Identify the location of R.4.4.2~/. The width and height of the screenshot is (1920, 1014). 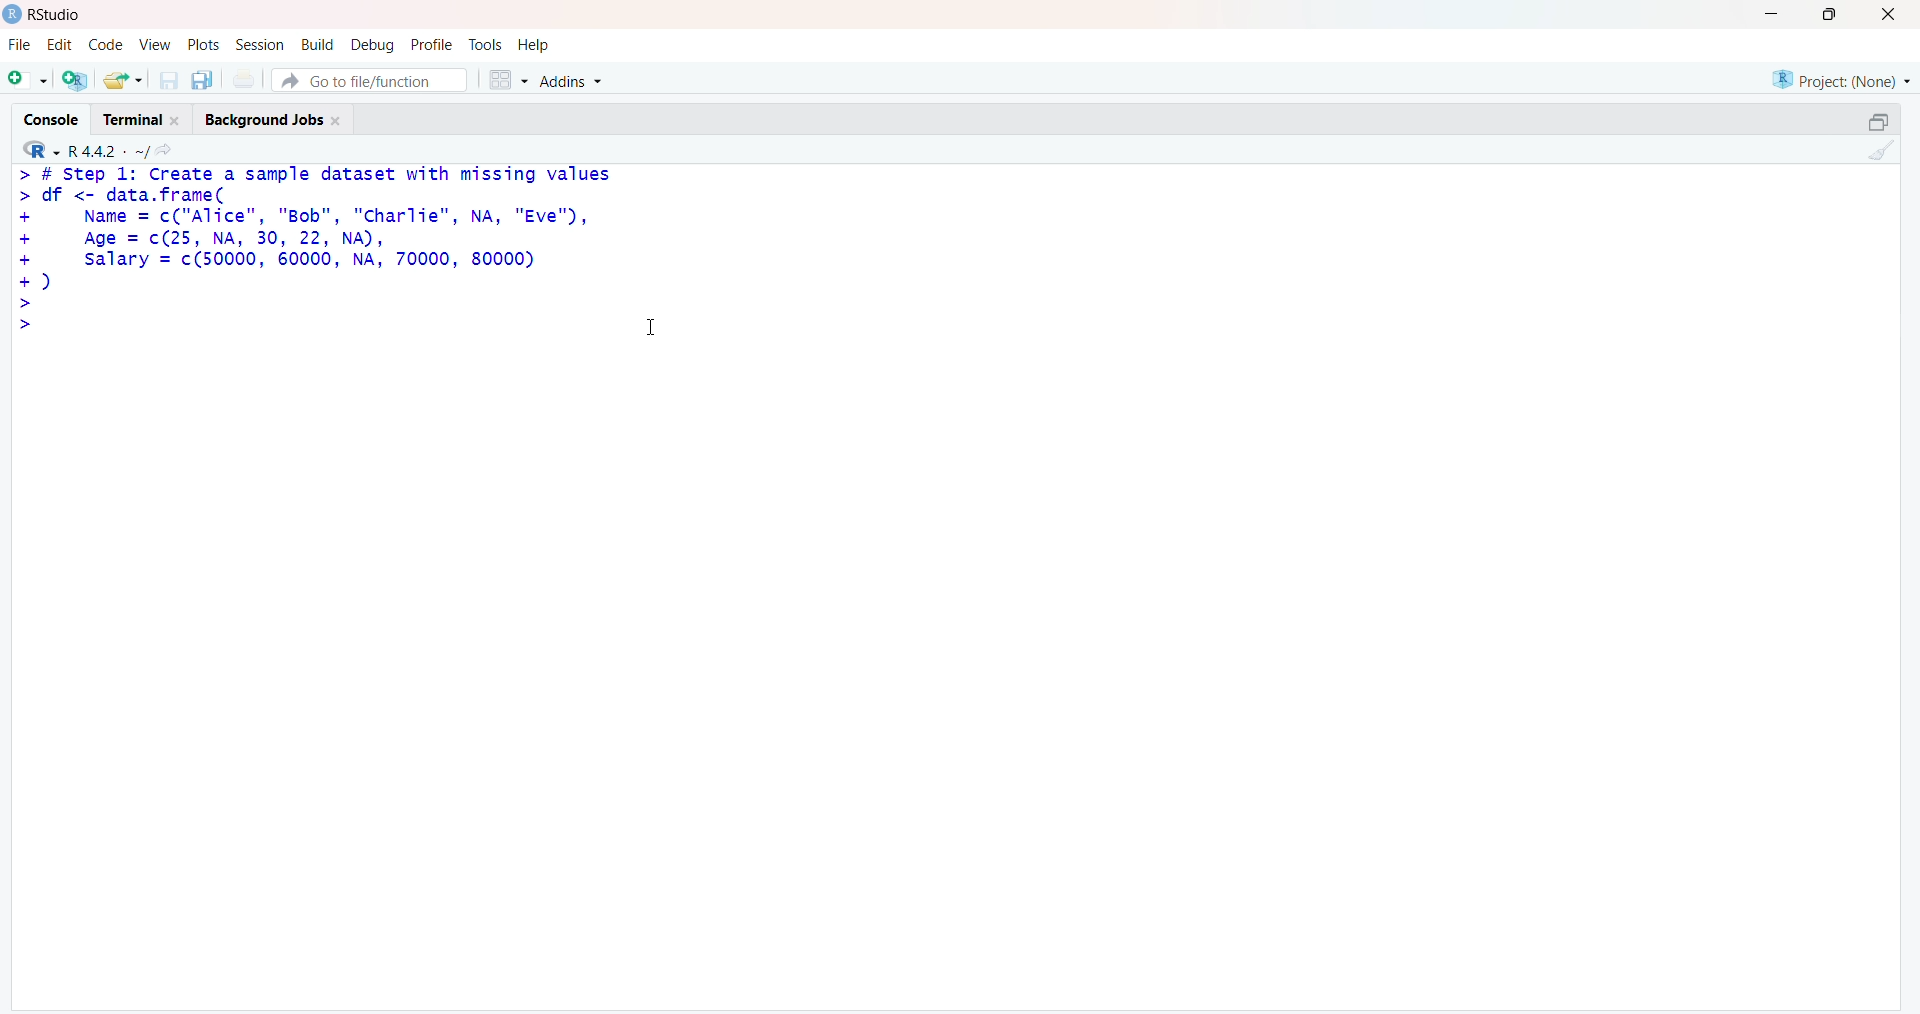
(108, 151).